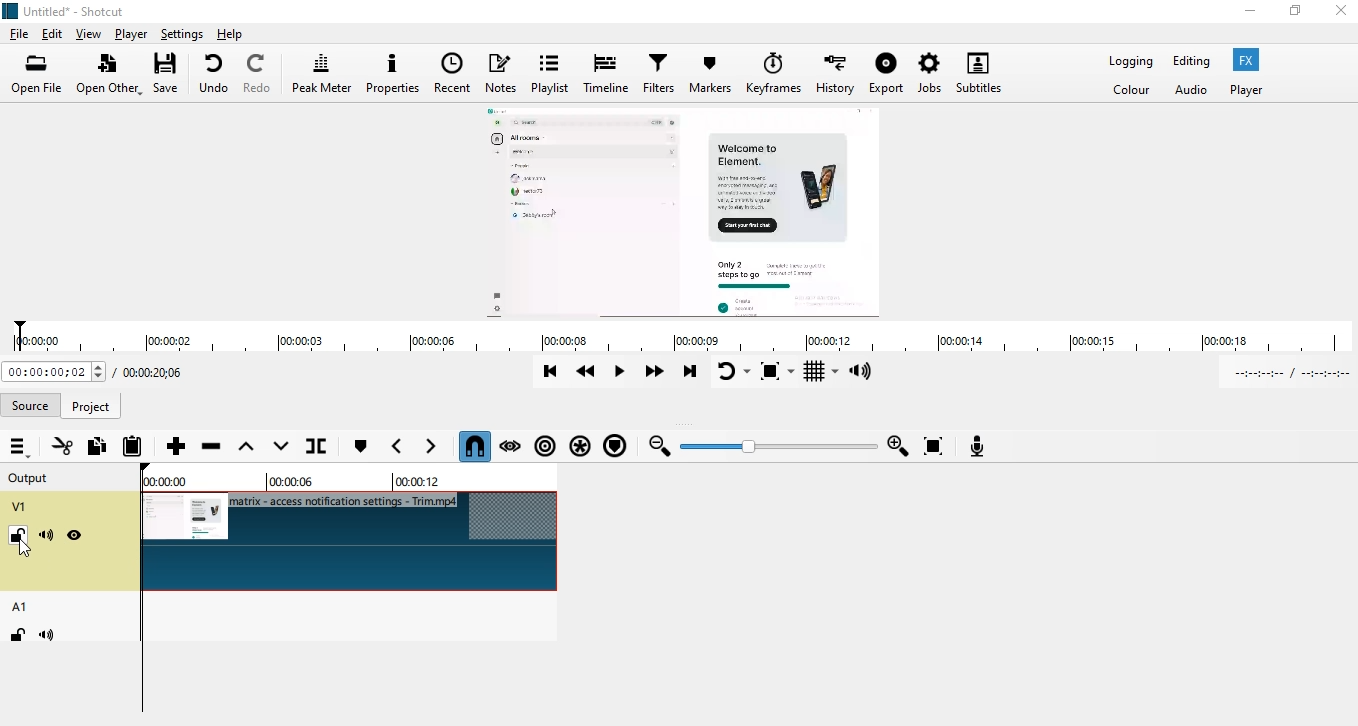  I want to click on zoom timeline to fit, so click(932, 445).